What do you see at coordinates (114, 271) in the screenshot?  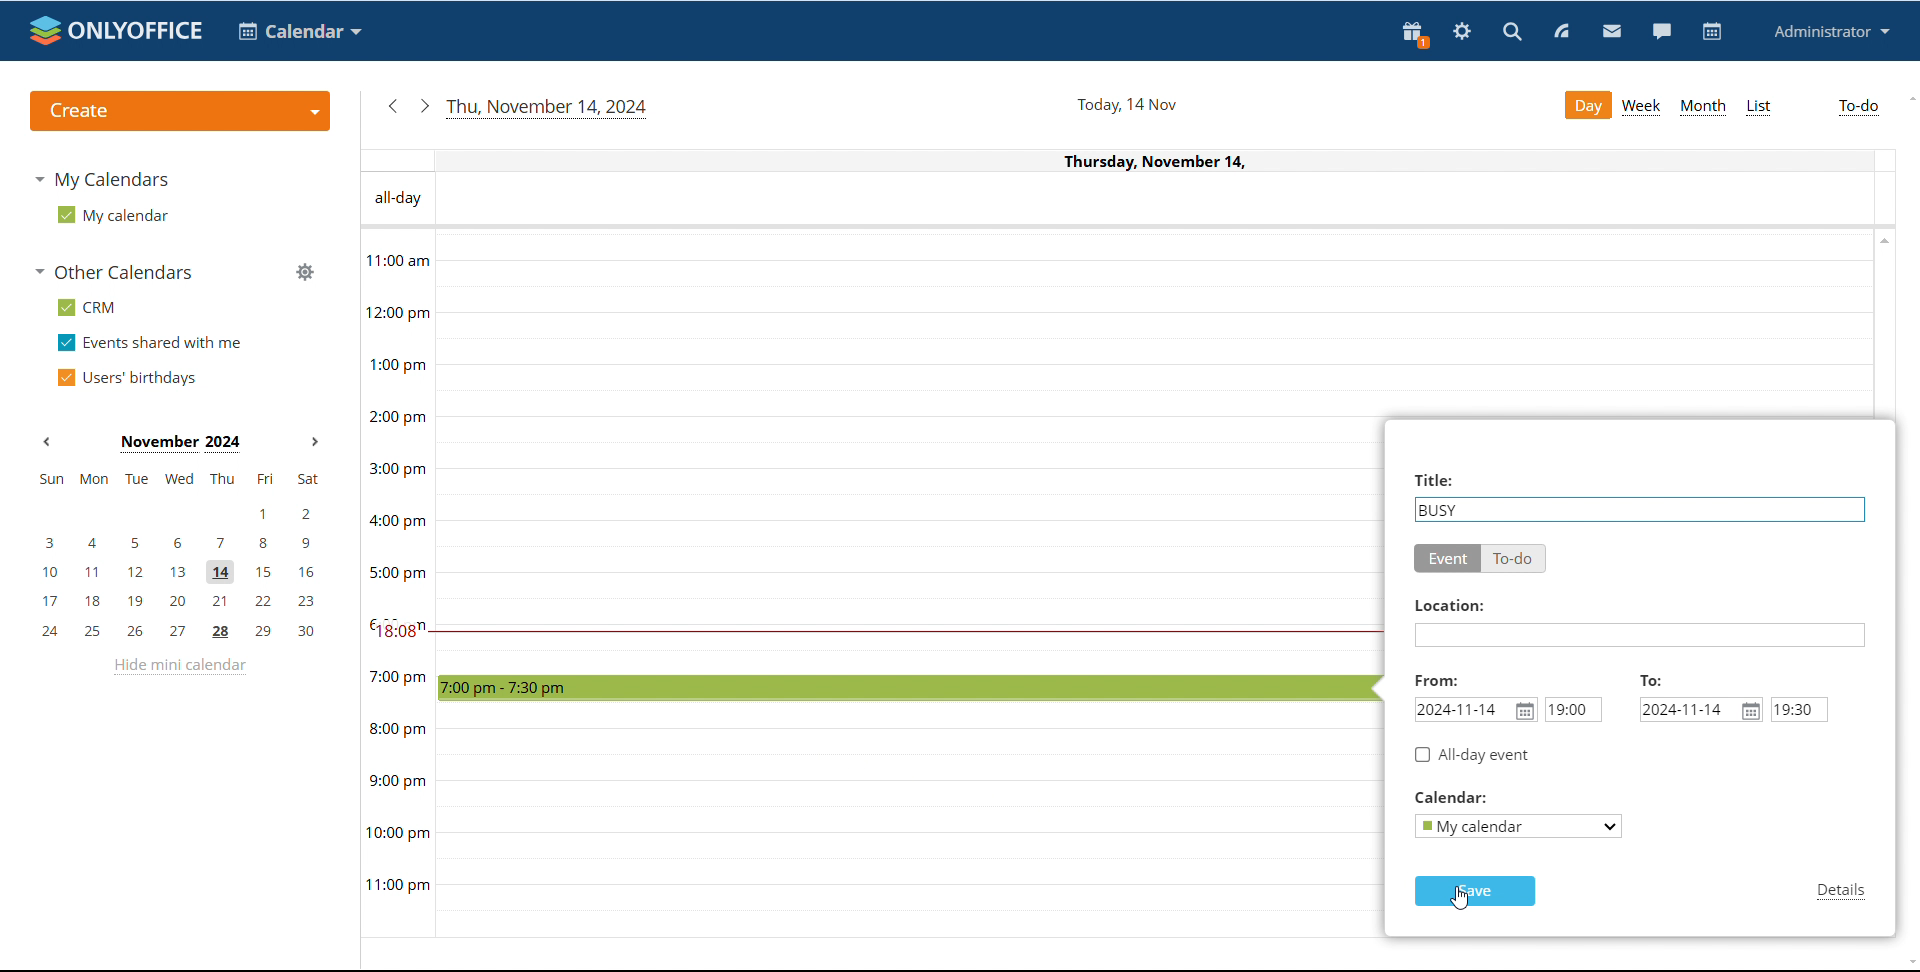 I see `other calendars` at bounding box center [114, 271].